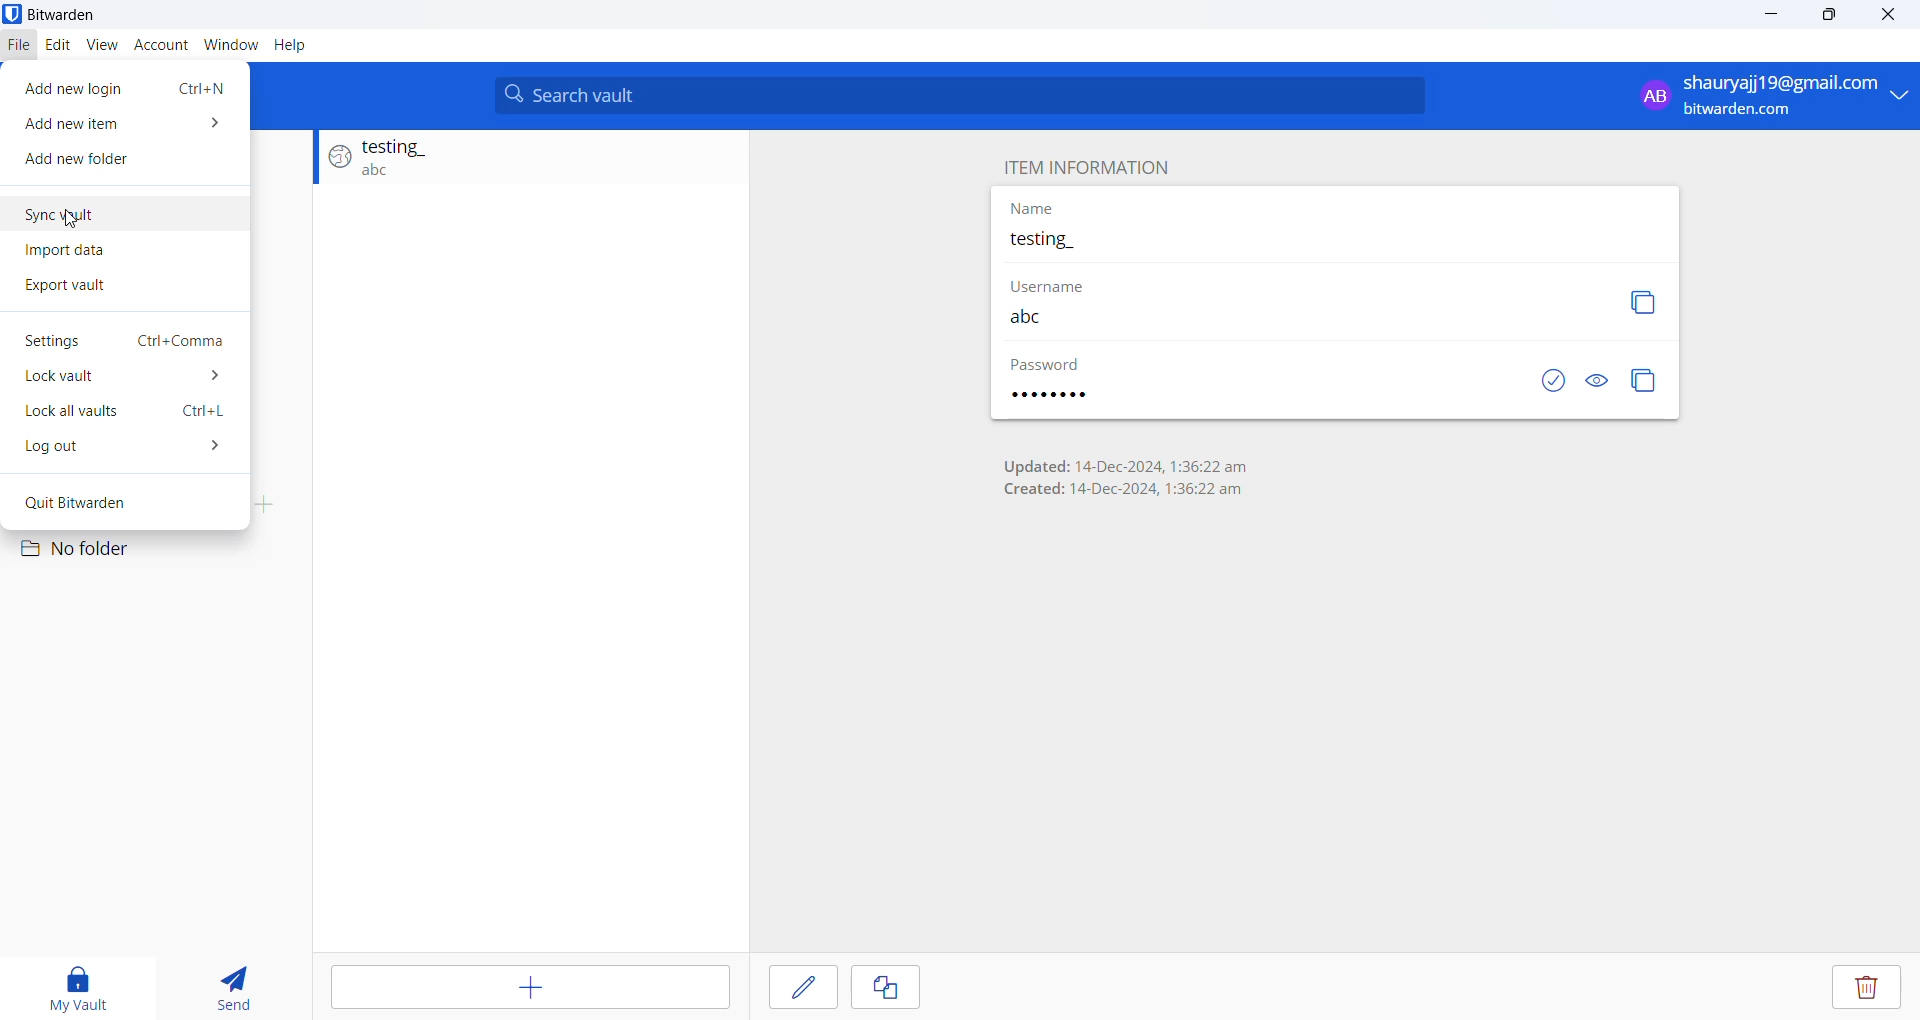  What do you see at coordinates (19, 47) in the screenshot?
I see `File` at bounding box center [19, 47].